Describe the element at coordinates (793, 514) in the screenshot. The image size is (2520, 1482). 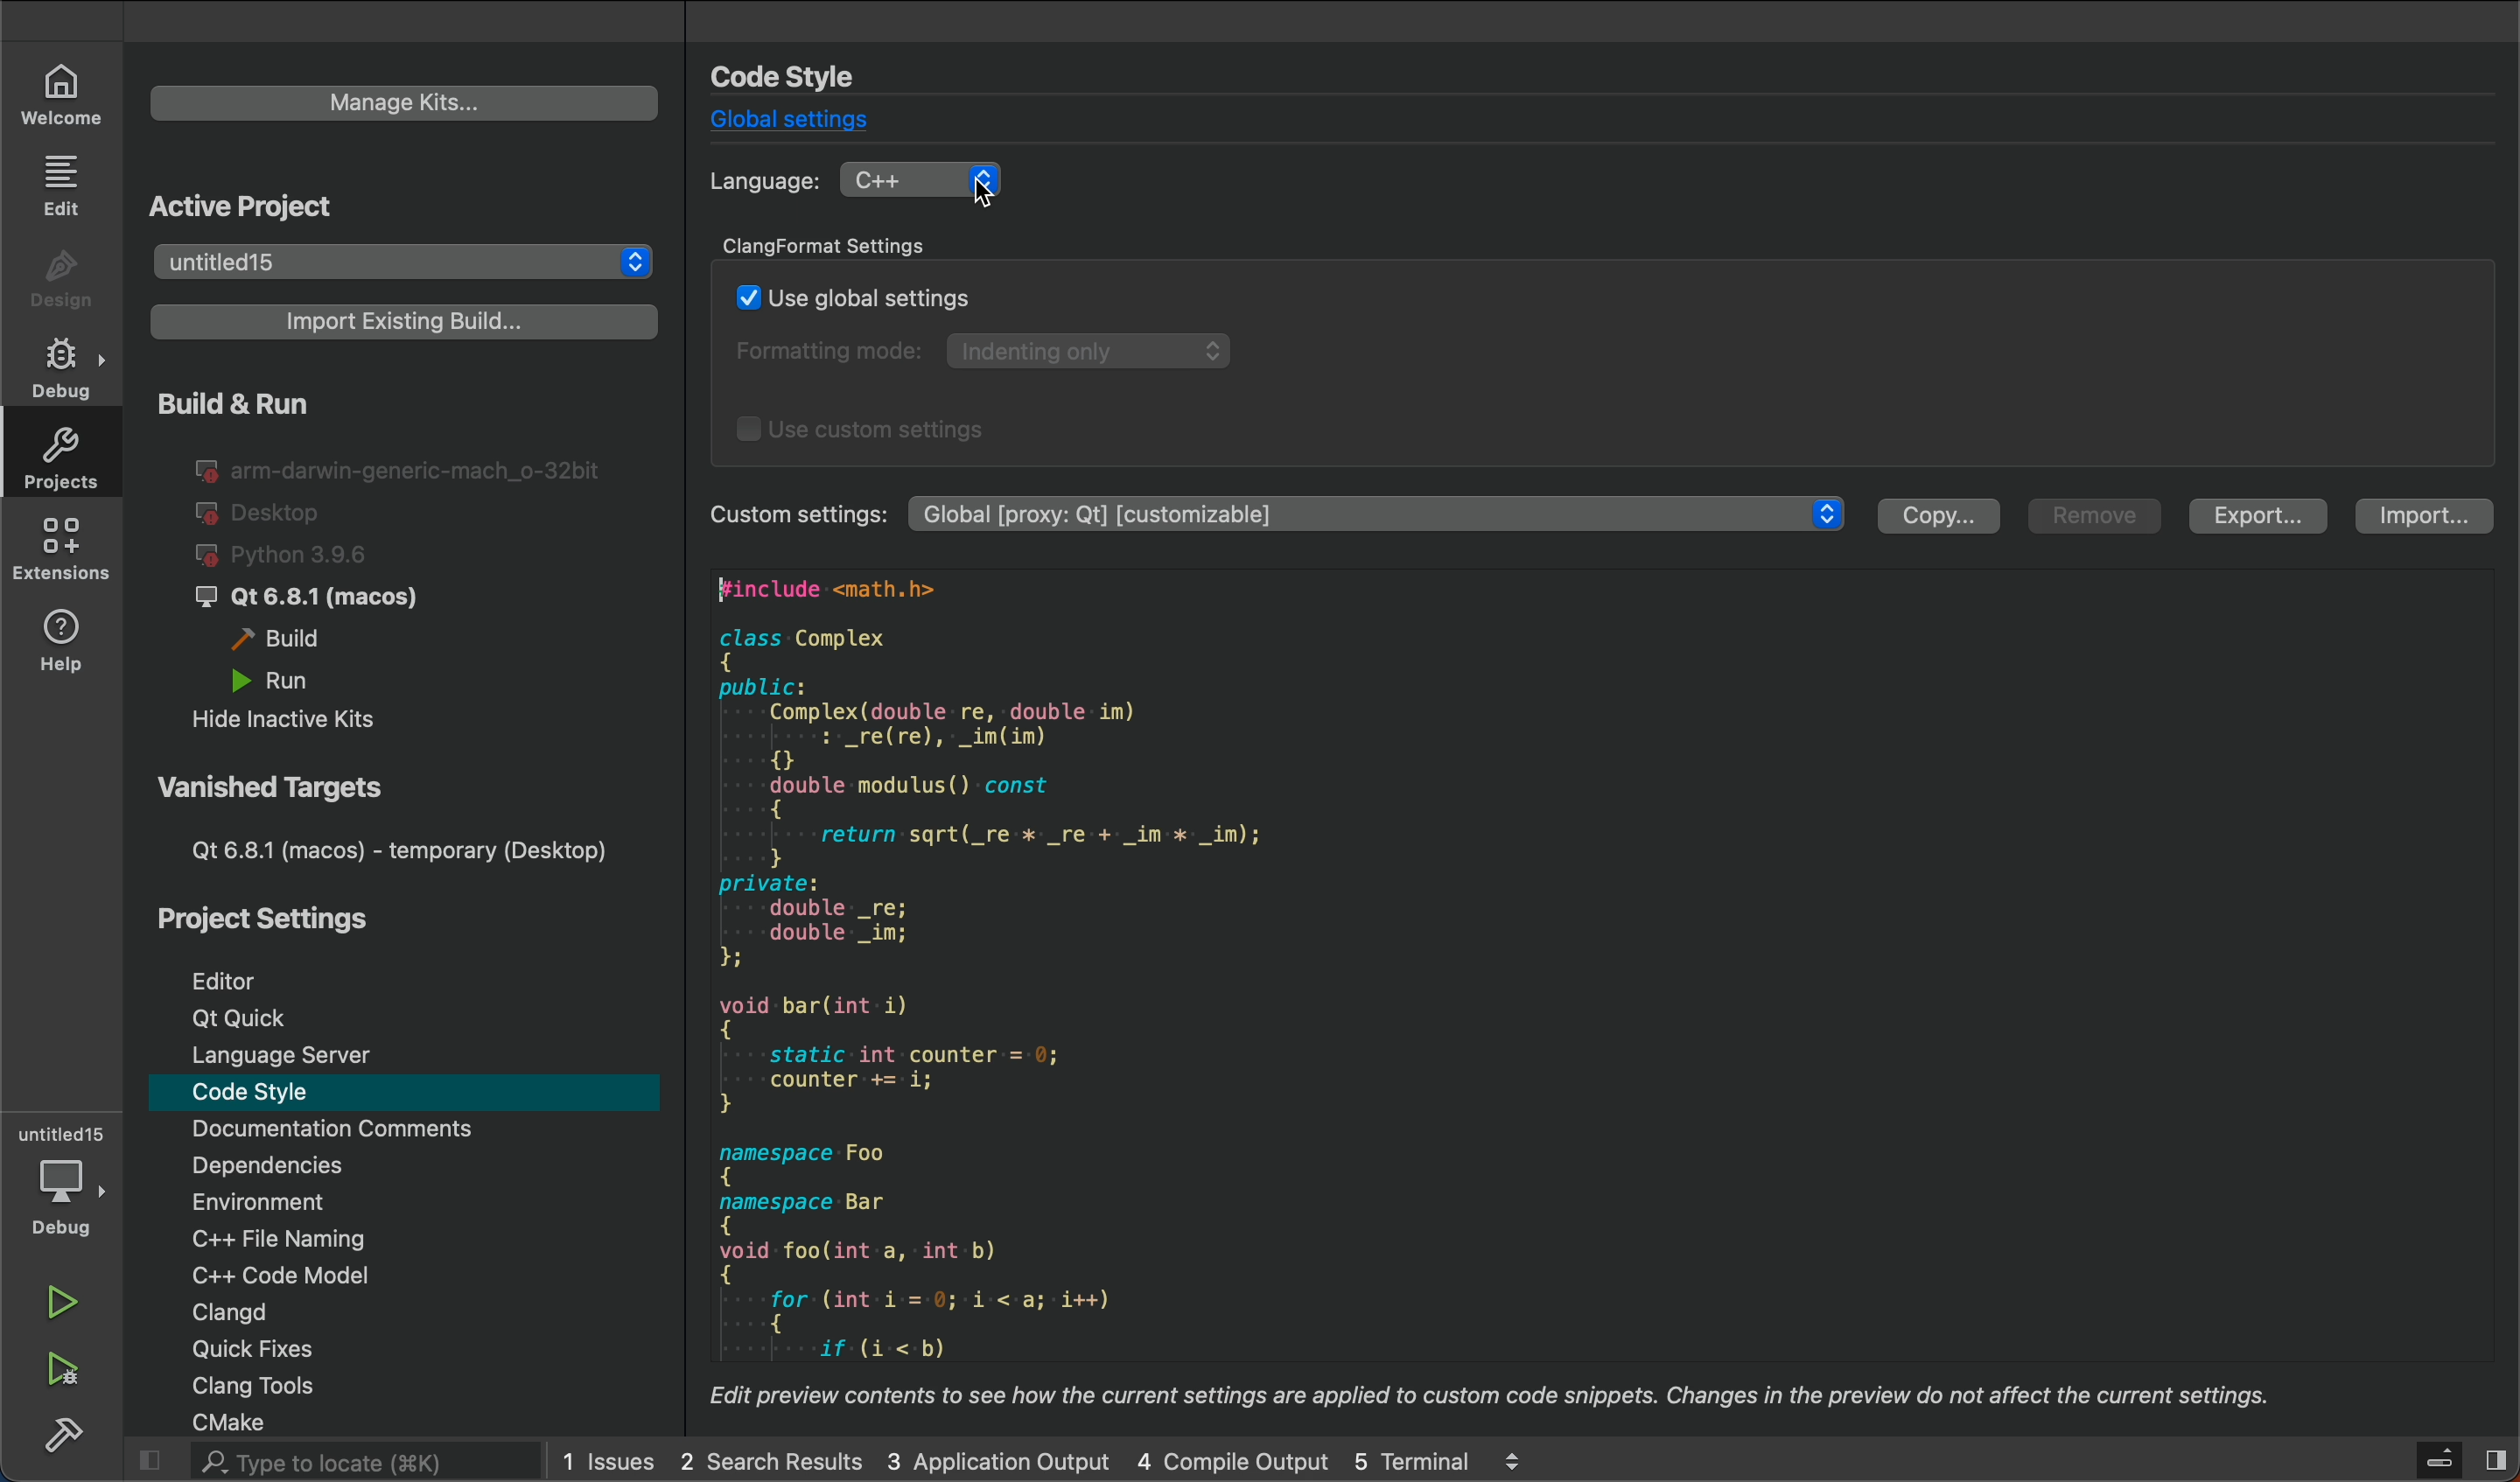
I see `custom settings` at that location.